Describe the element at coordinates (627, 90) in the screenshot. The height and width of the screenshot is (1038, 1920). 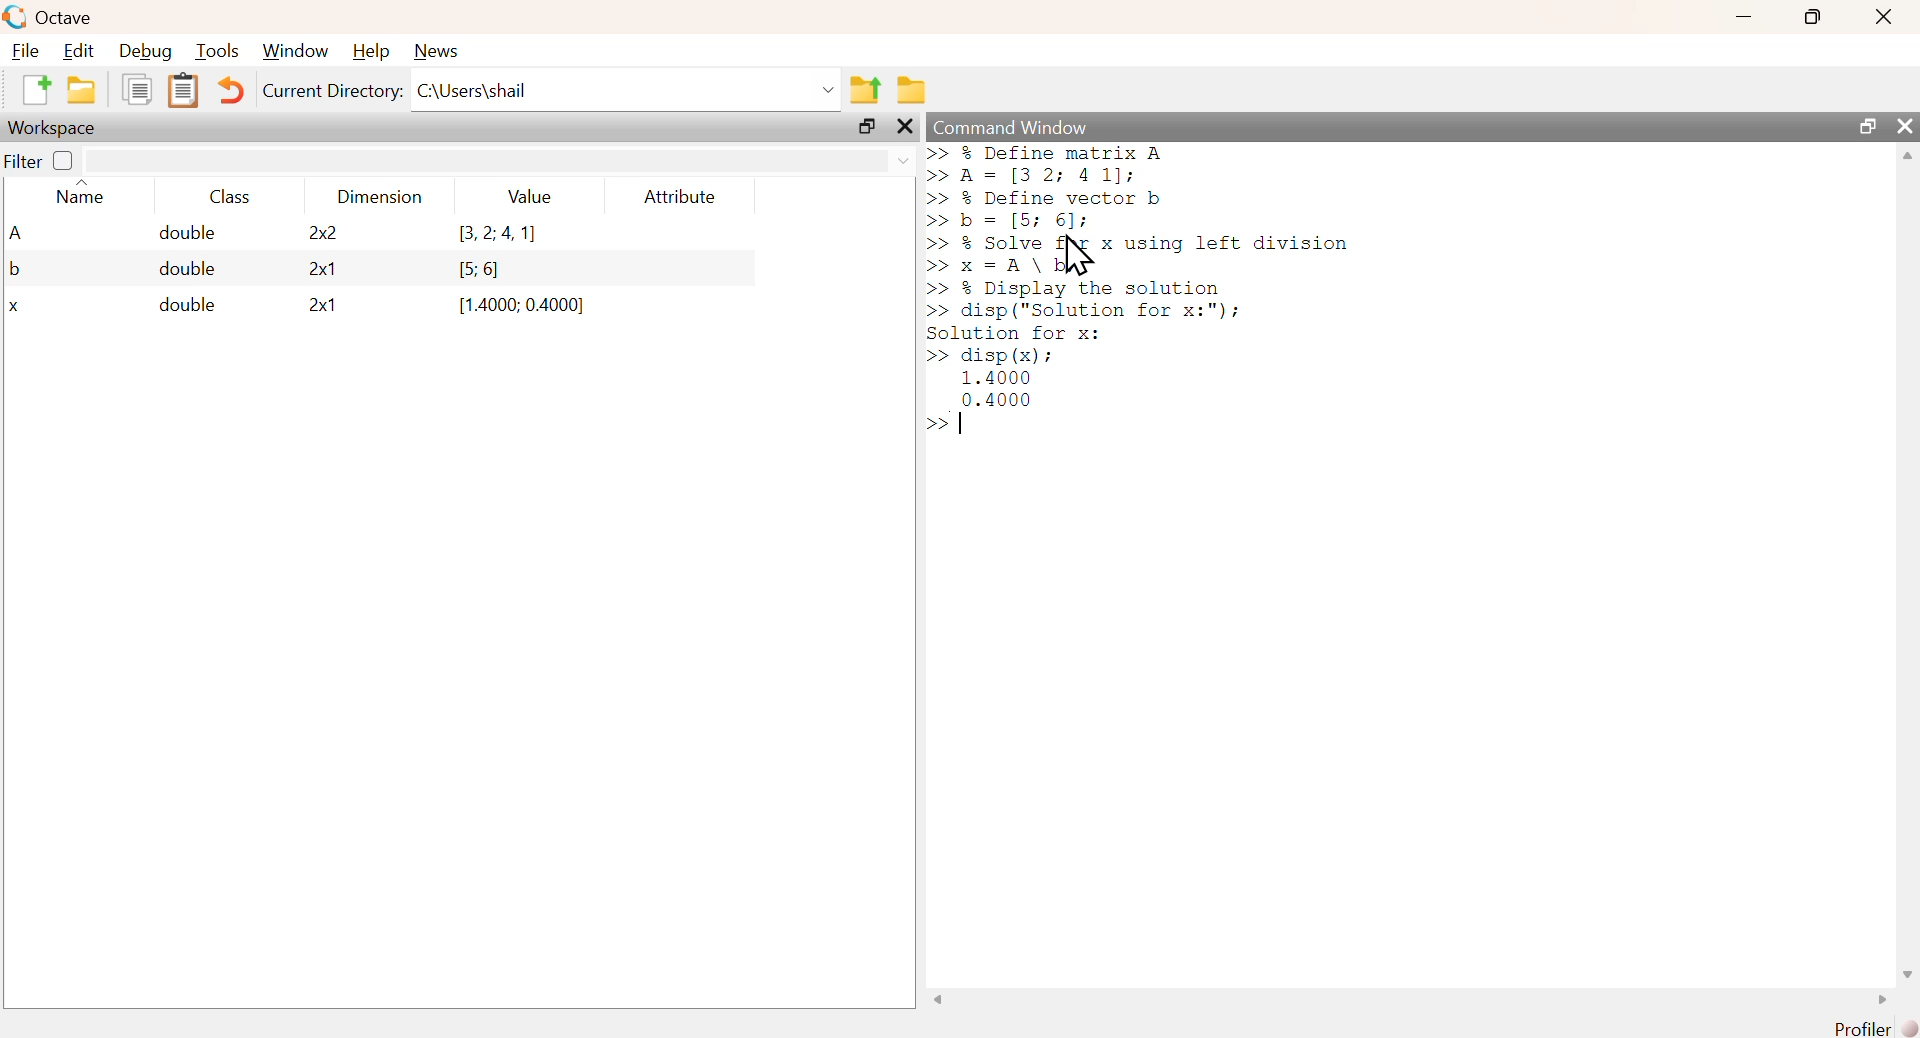
I see `C:\Users\shail ` at that location.